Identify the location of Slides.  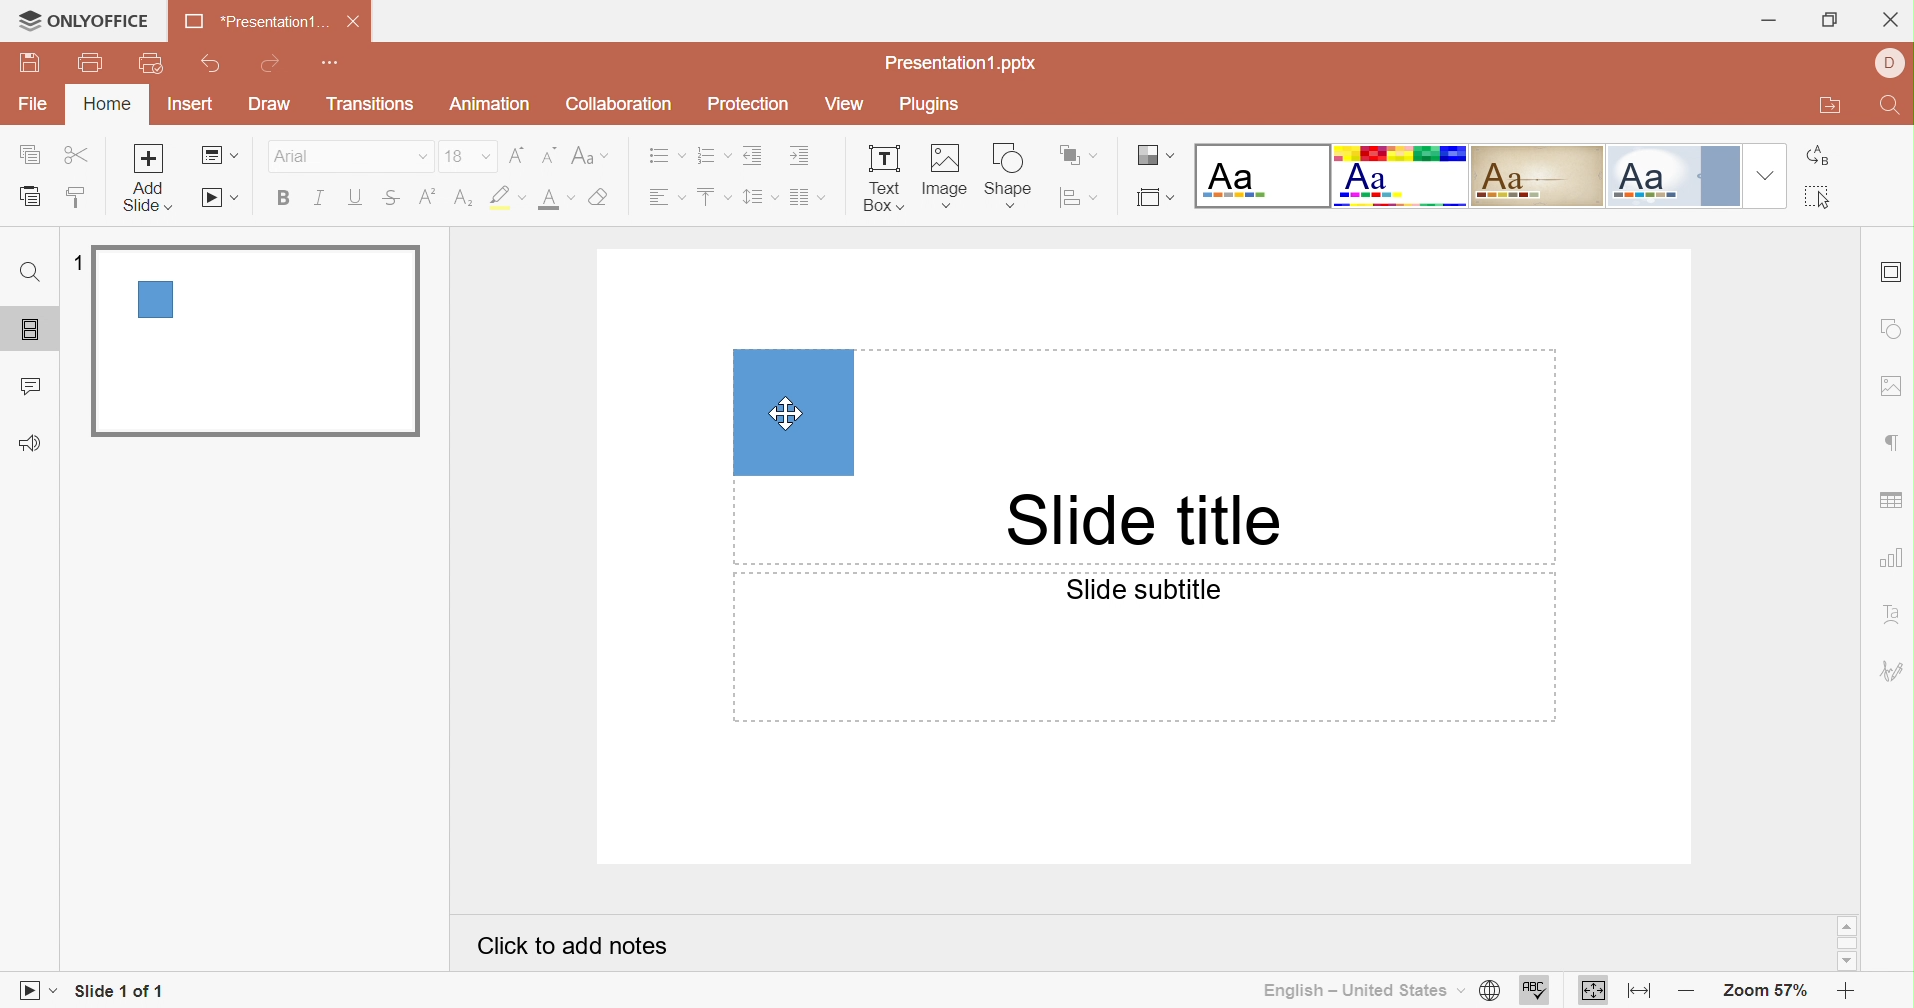
(34, 331).